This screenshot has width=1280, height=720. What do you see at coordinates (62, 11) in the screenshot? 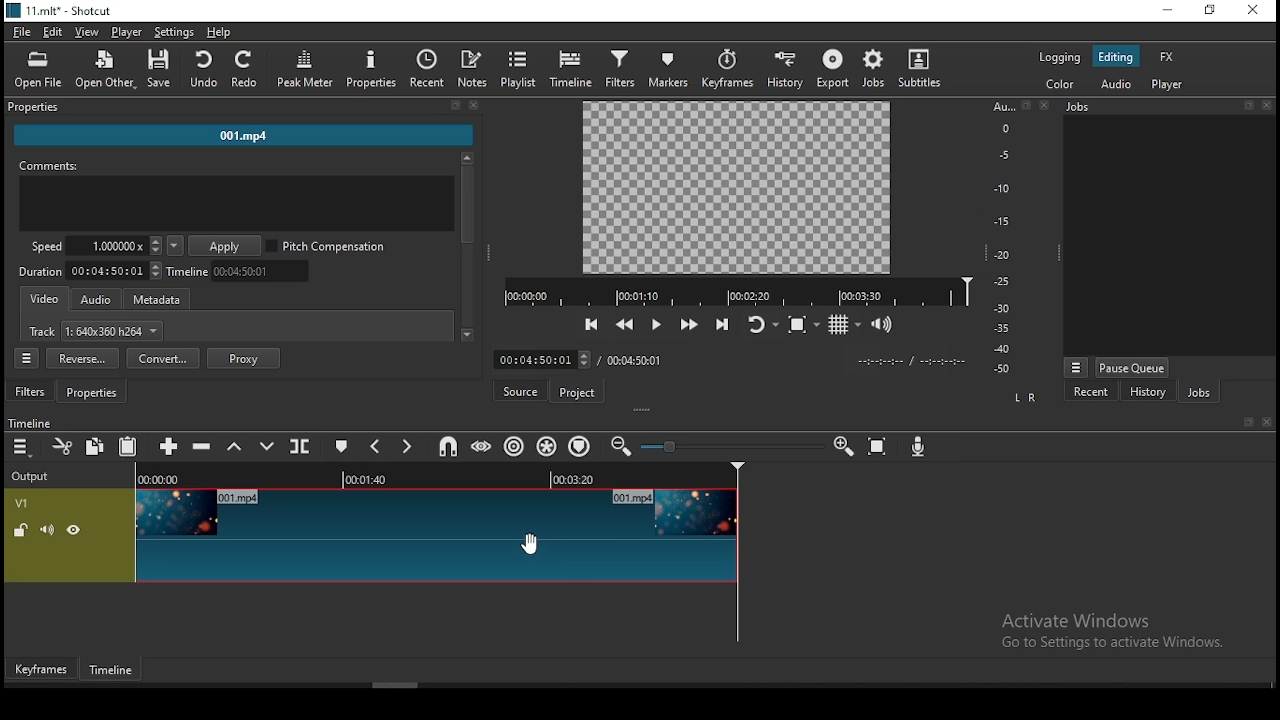
I see `11.mlt* -shotcut` at bounding box center [62, 11].